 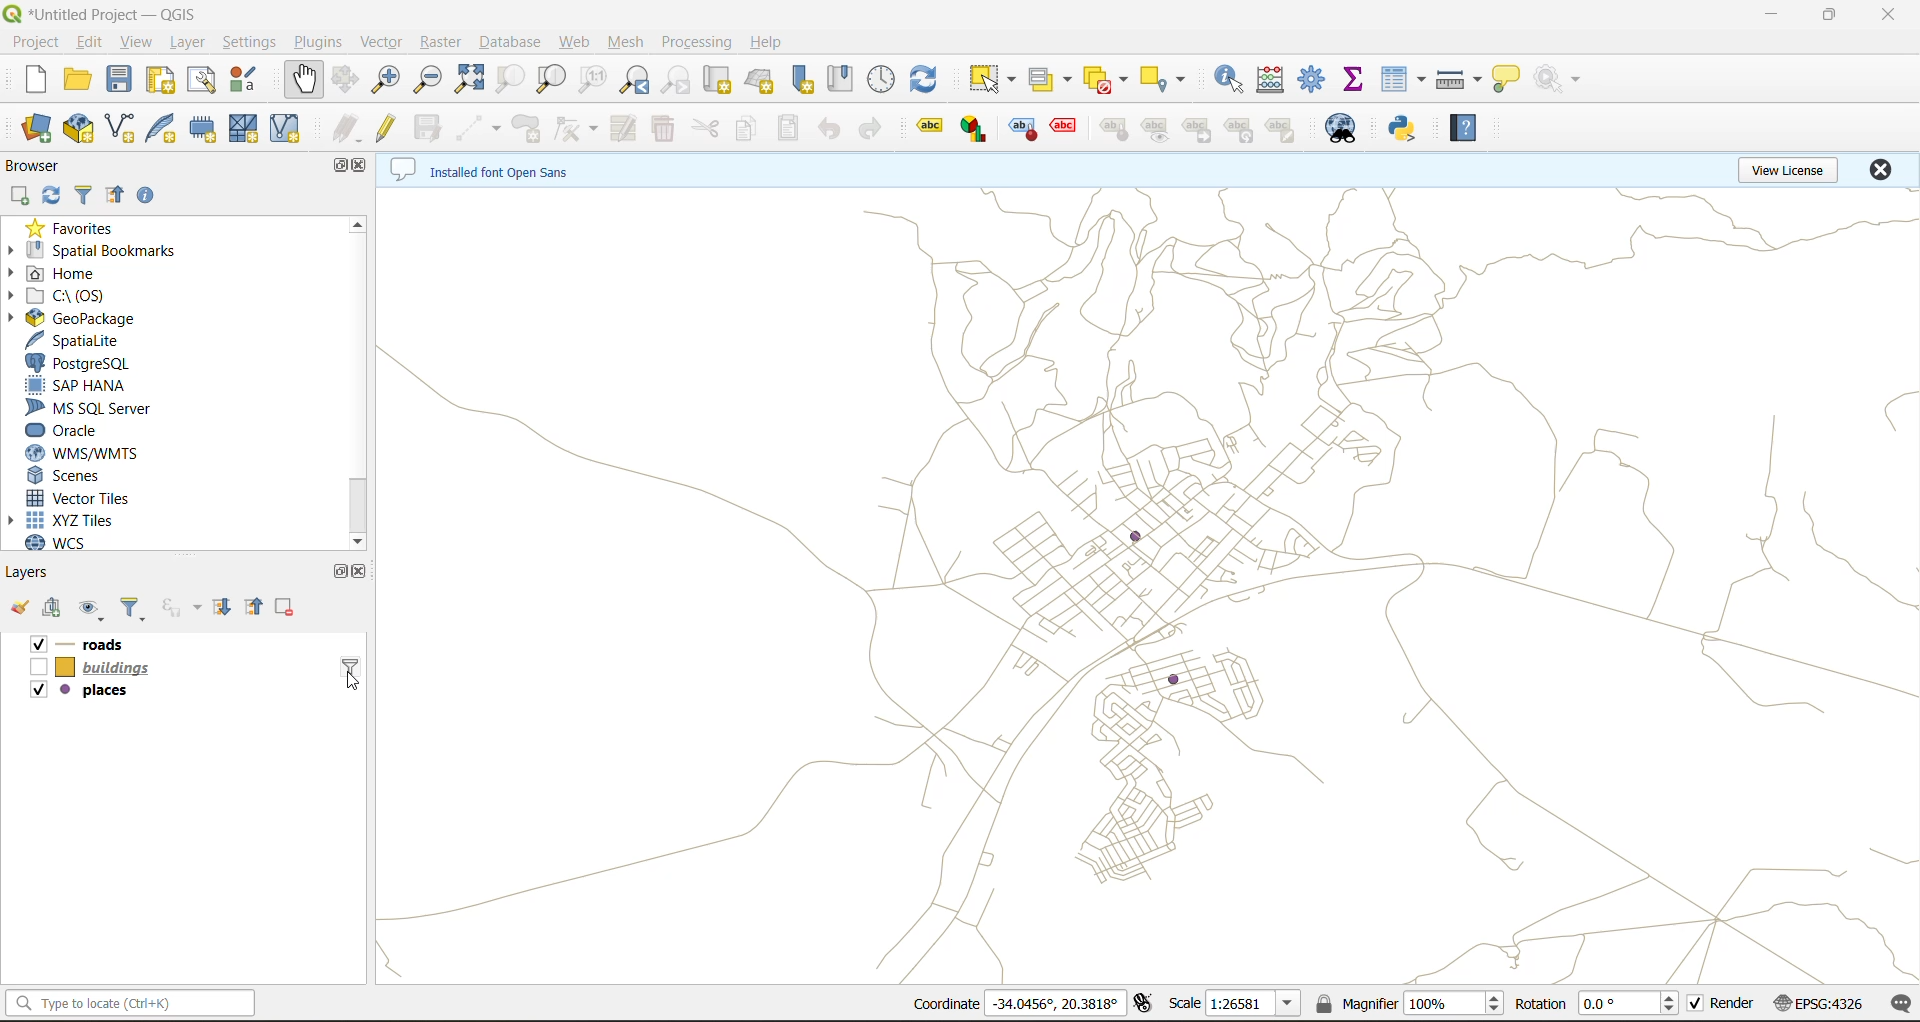 What do you see at coordinates (255, 605) in the screenshot?
I see `collapse all` at bounding box center [255, 605].